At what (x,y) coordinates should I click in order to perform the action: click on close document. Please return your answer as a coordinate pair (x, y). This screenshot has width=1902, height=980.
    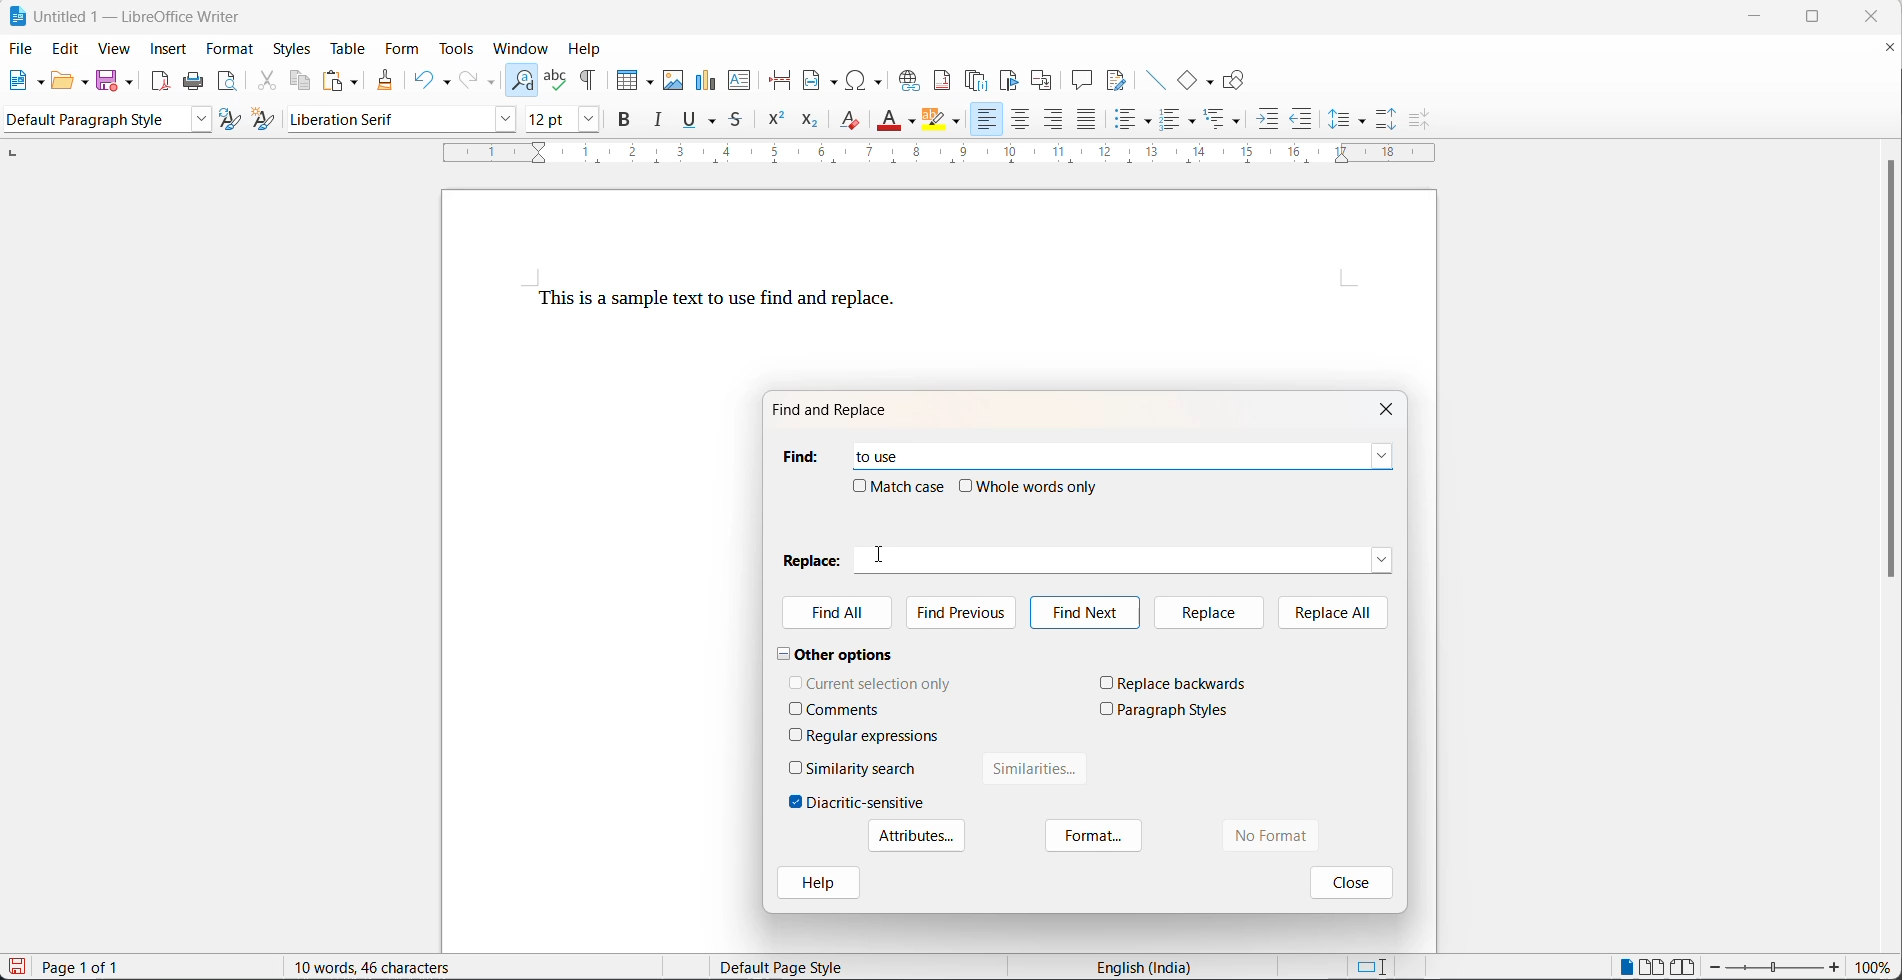
    Looking at the image, I should click on (1890, 51).